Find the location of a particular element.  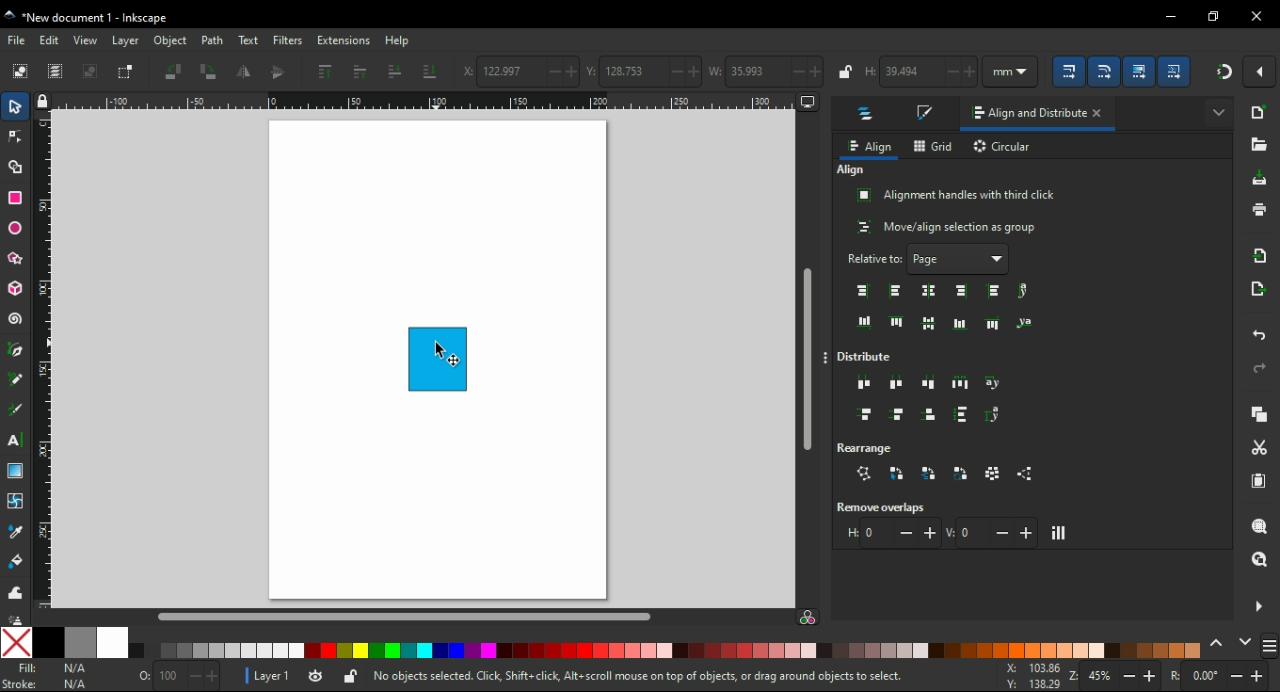

raise to top is located at coordinates (325, 74).